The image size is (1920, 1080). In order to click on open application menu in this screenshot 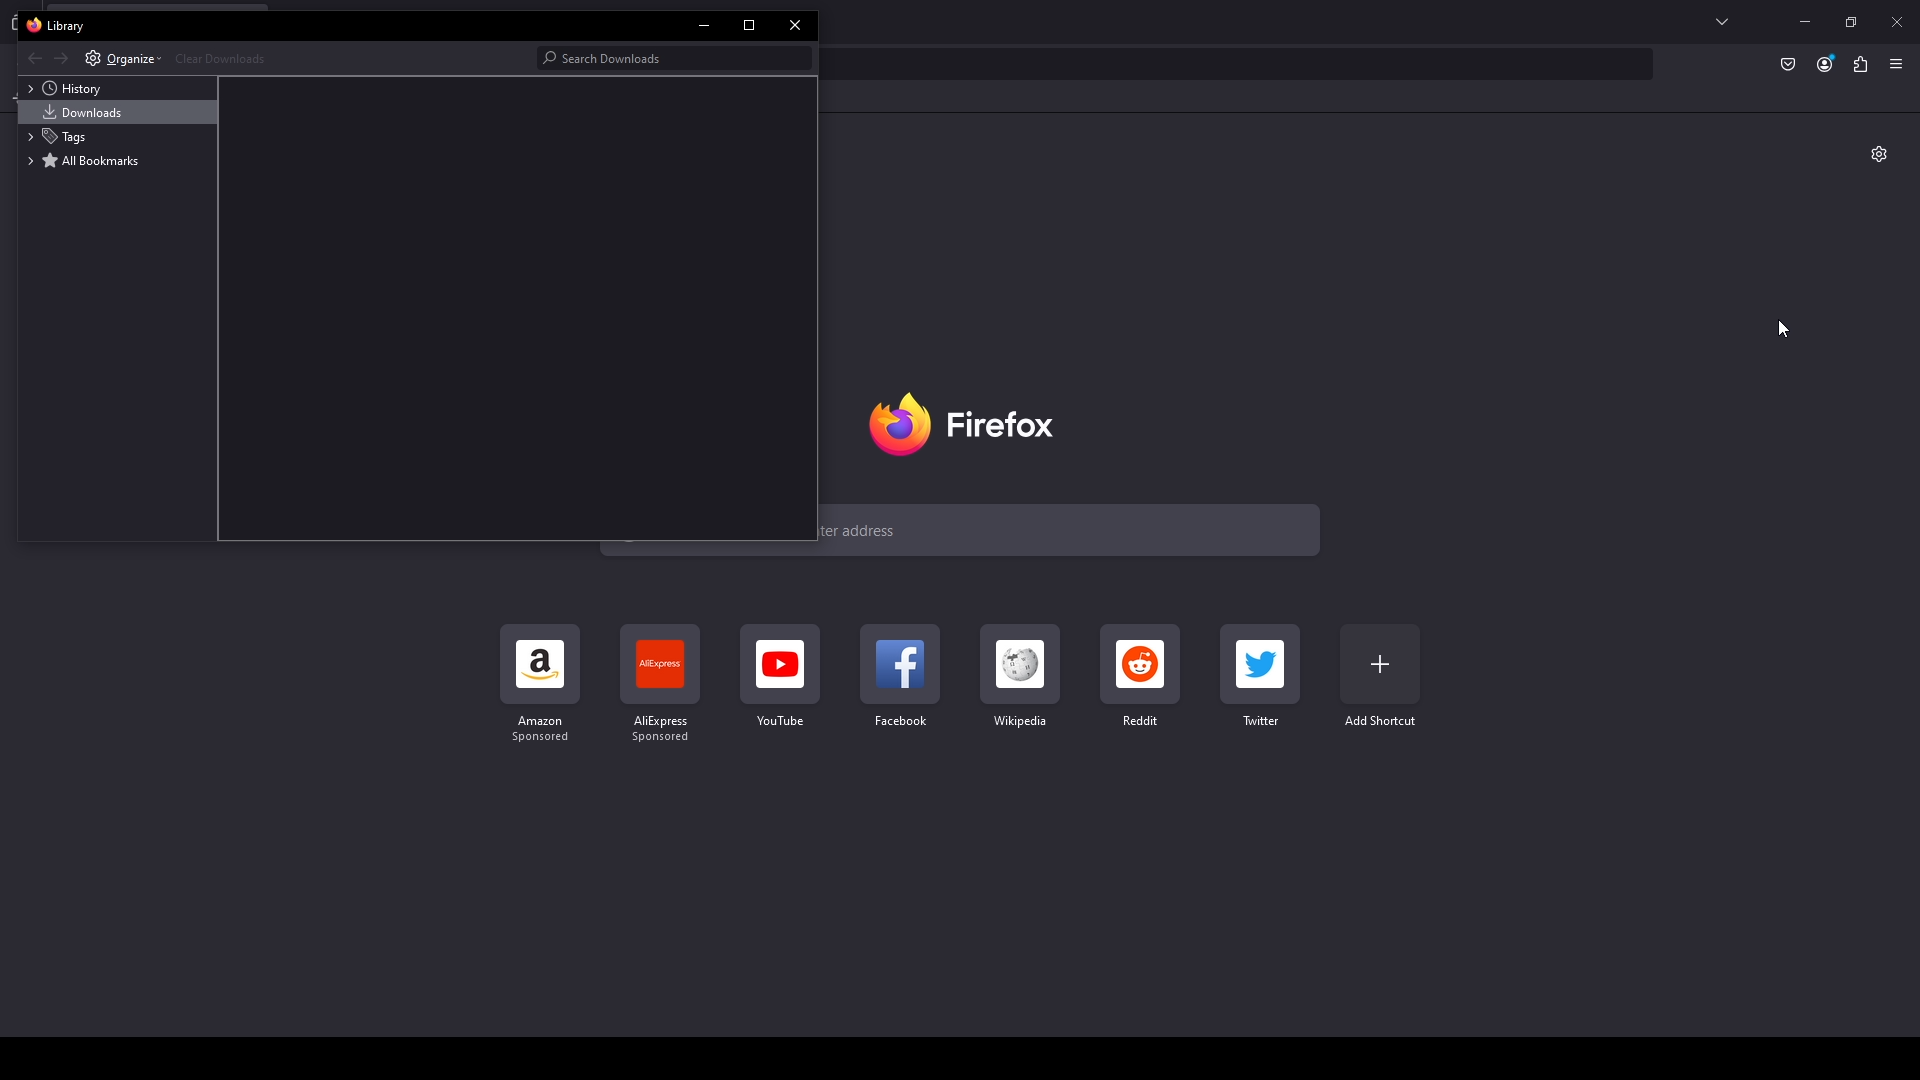, I will do `click(1901, 64)`.